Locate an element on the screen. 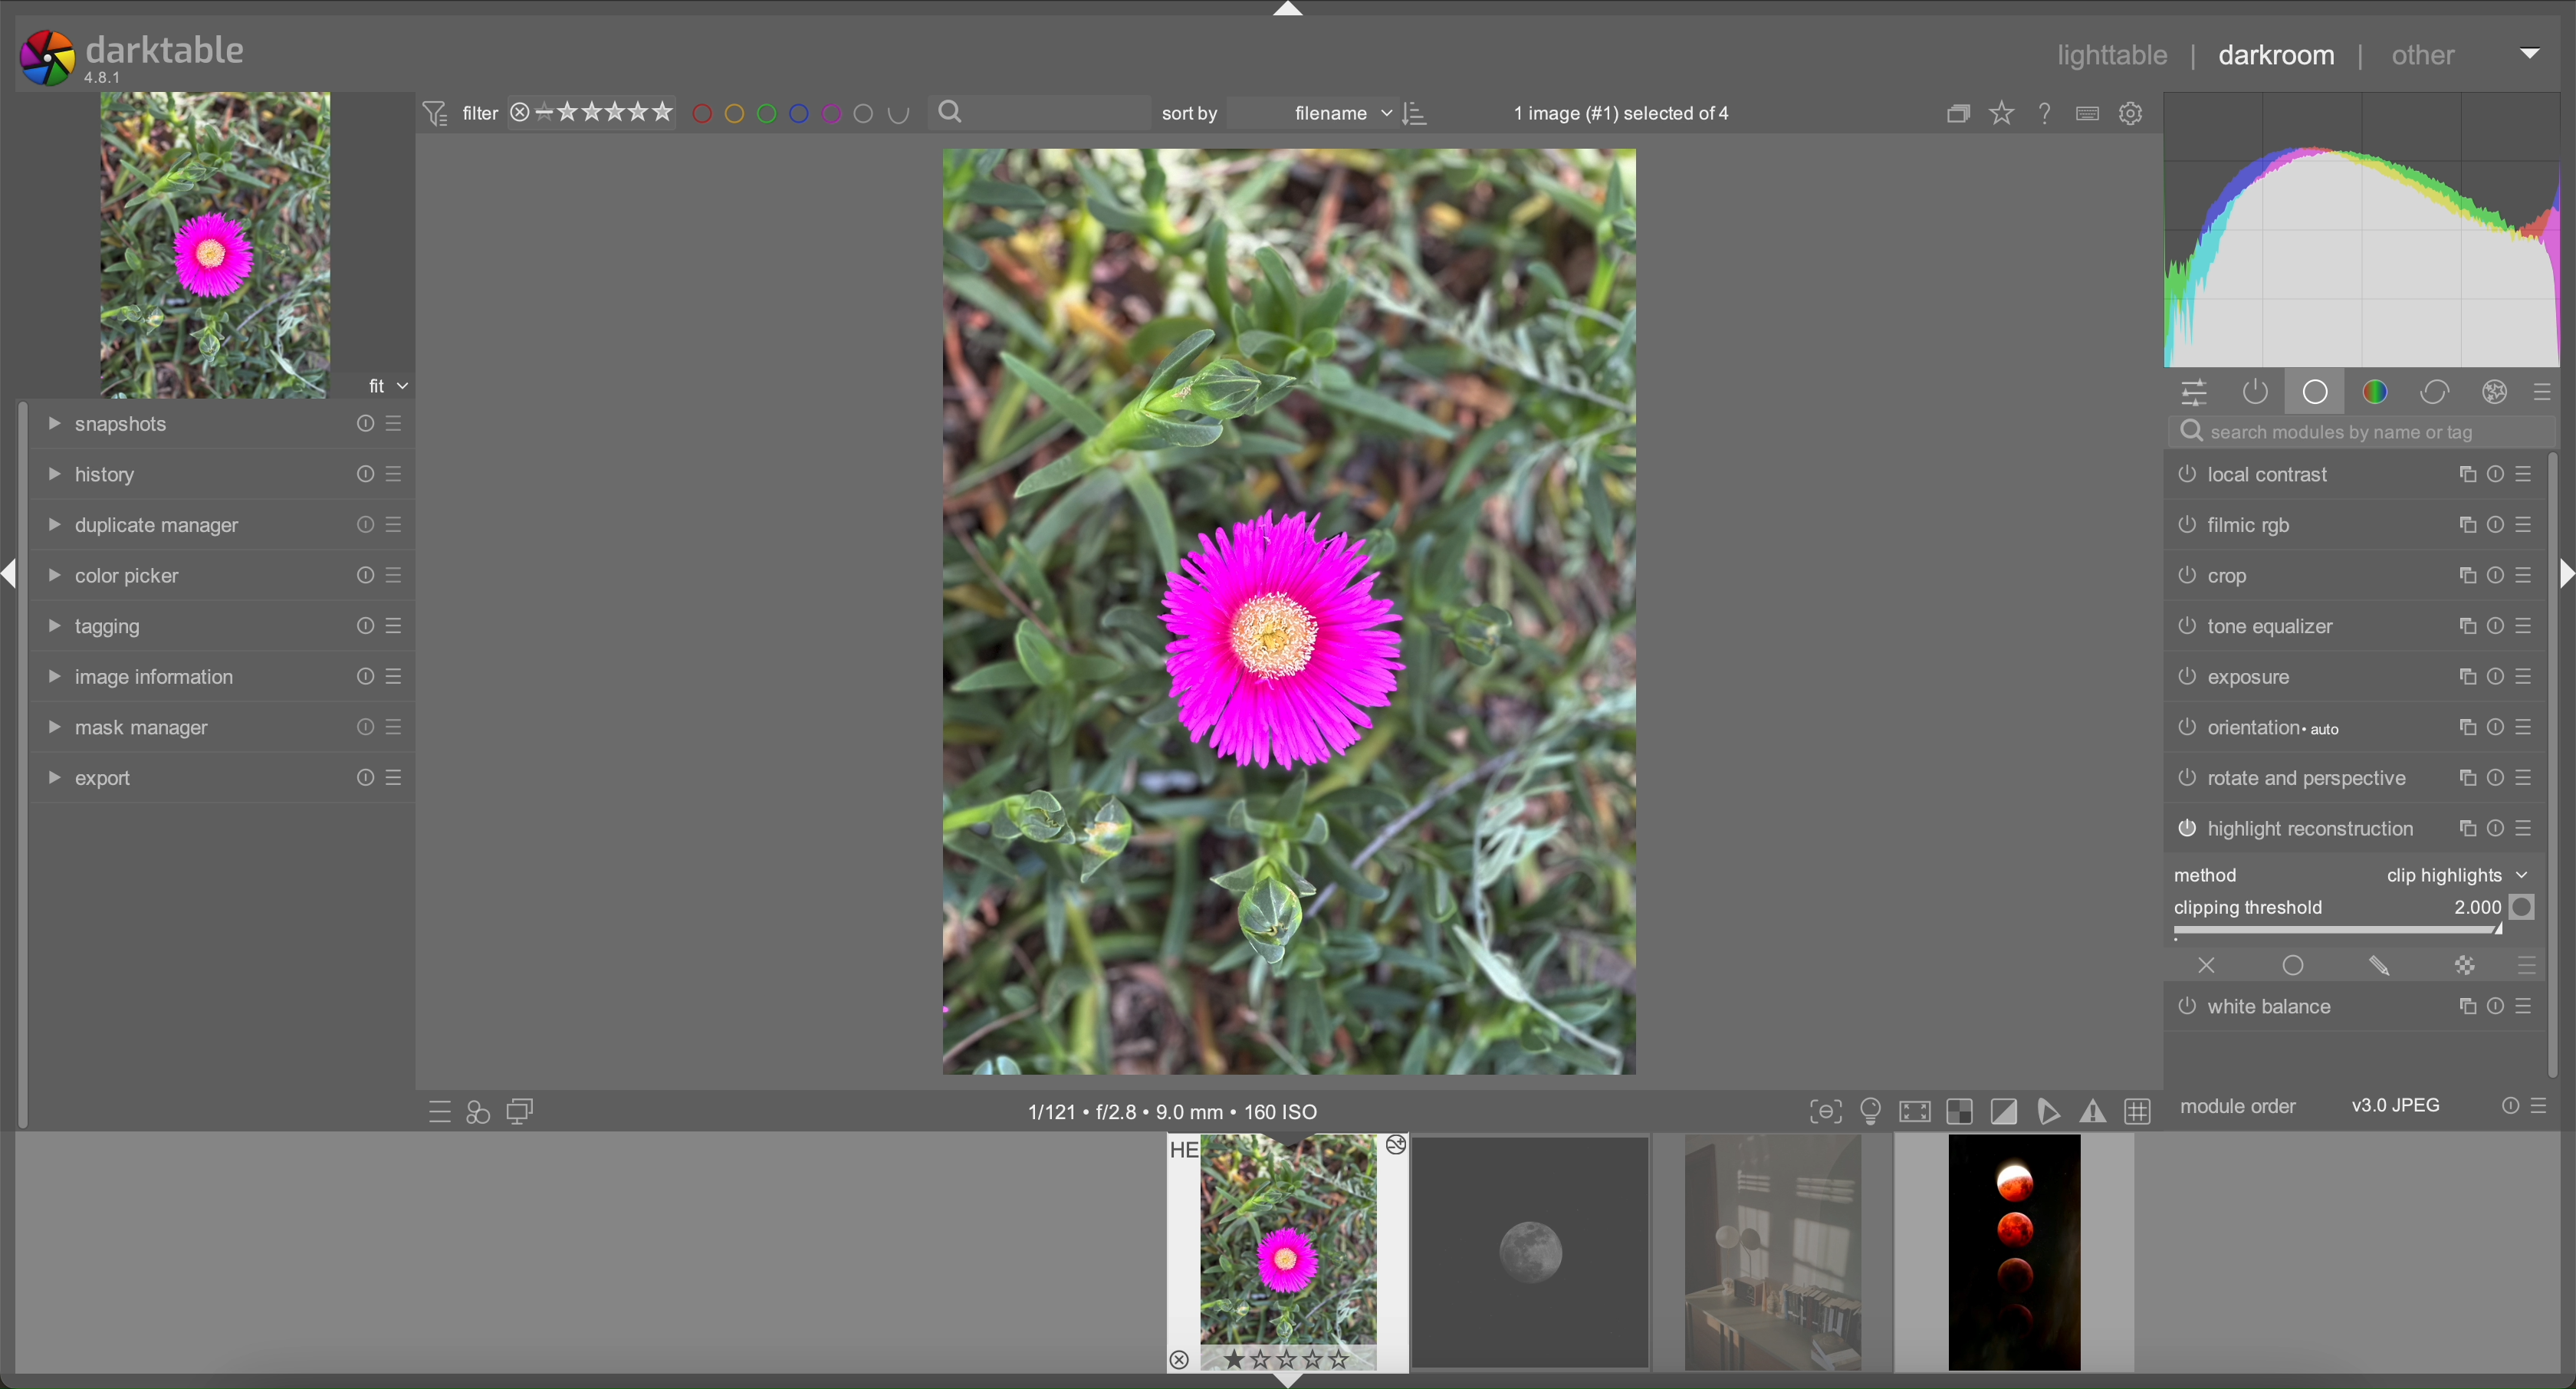 The width and height of the screenshot is (2576, 1389). presets is located at coordinates (2527, 679).